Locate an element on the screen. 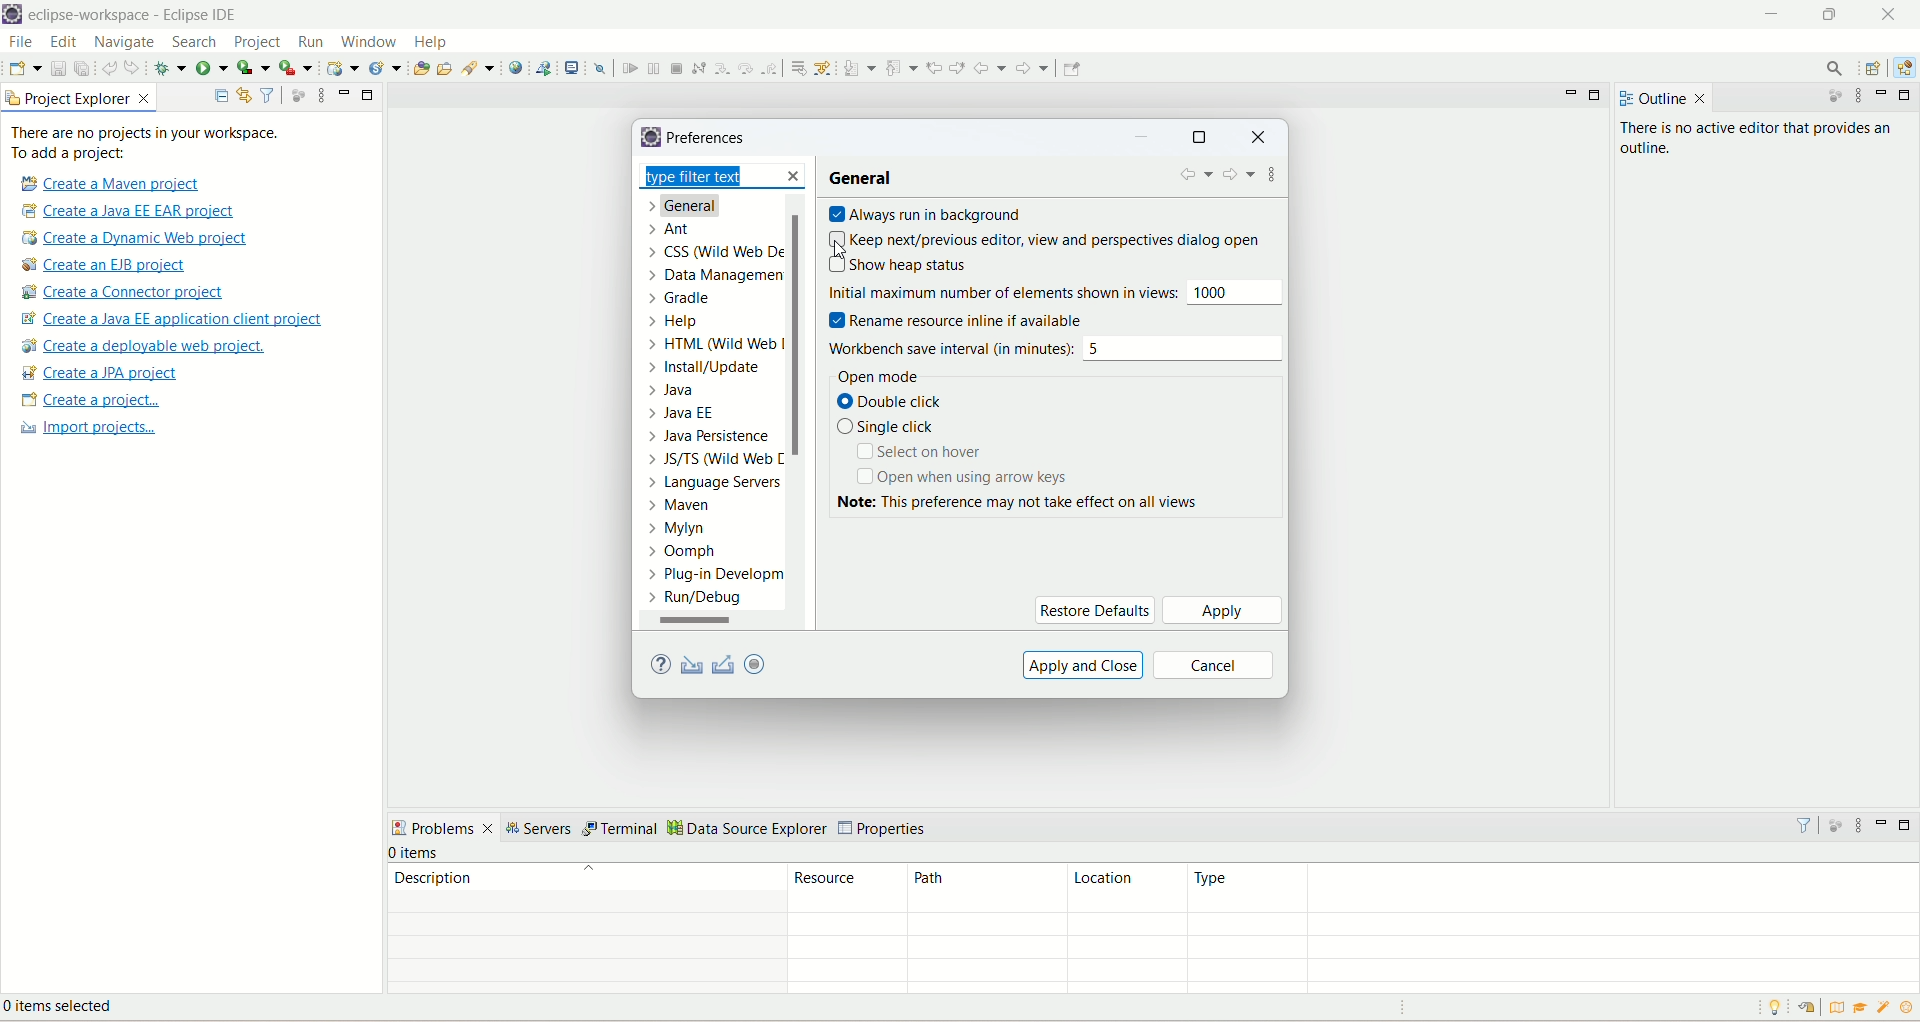 The image size is (1920, 1022). undo is located at coordinates (109, 66).